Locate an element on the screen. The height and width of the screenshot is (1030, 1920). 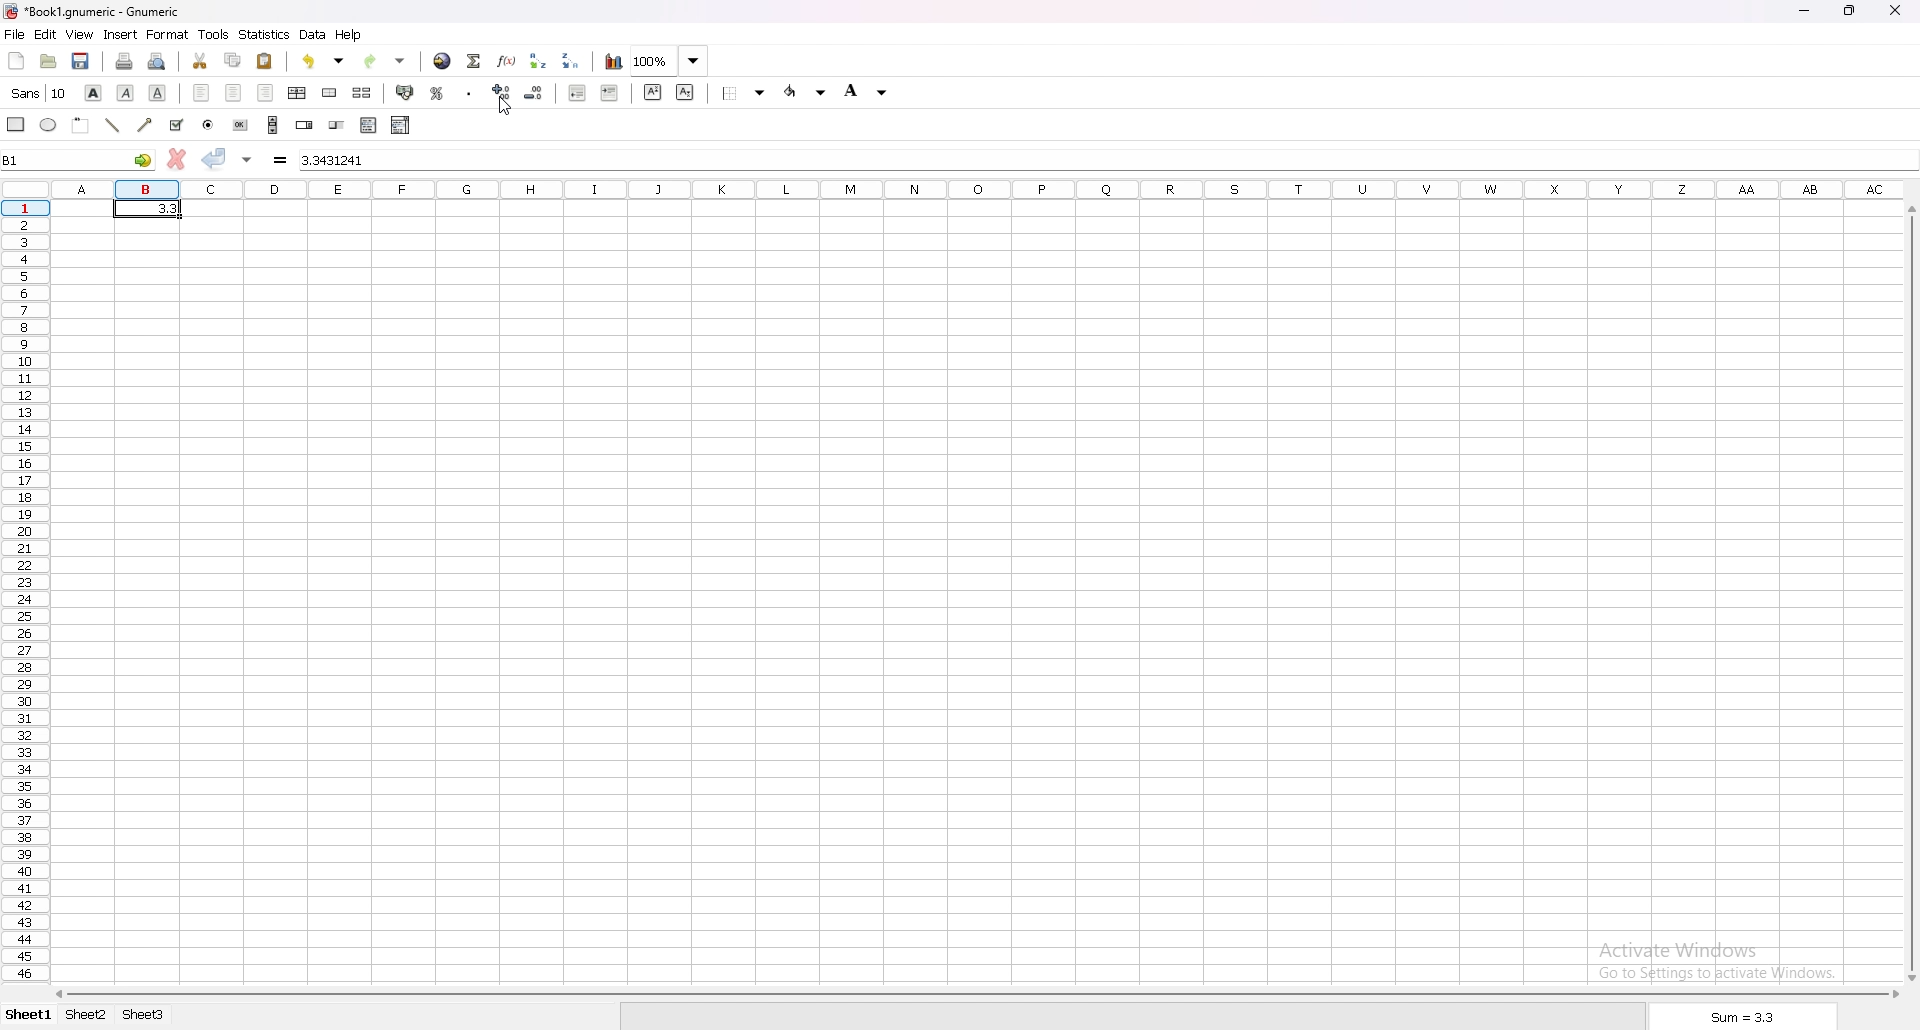
decrease decimal is located at coordinates (531, 94).